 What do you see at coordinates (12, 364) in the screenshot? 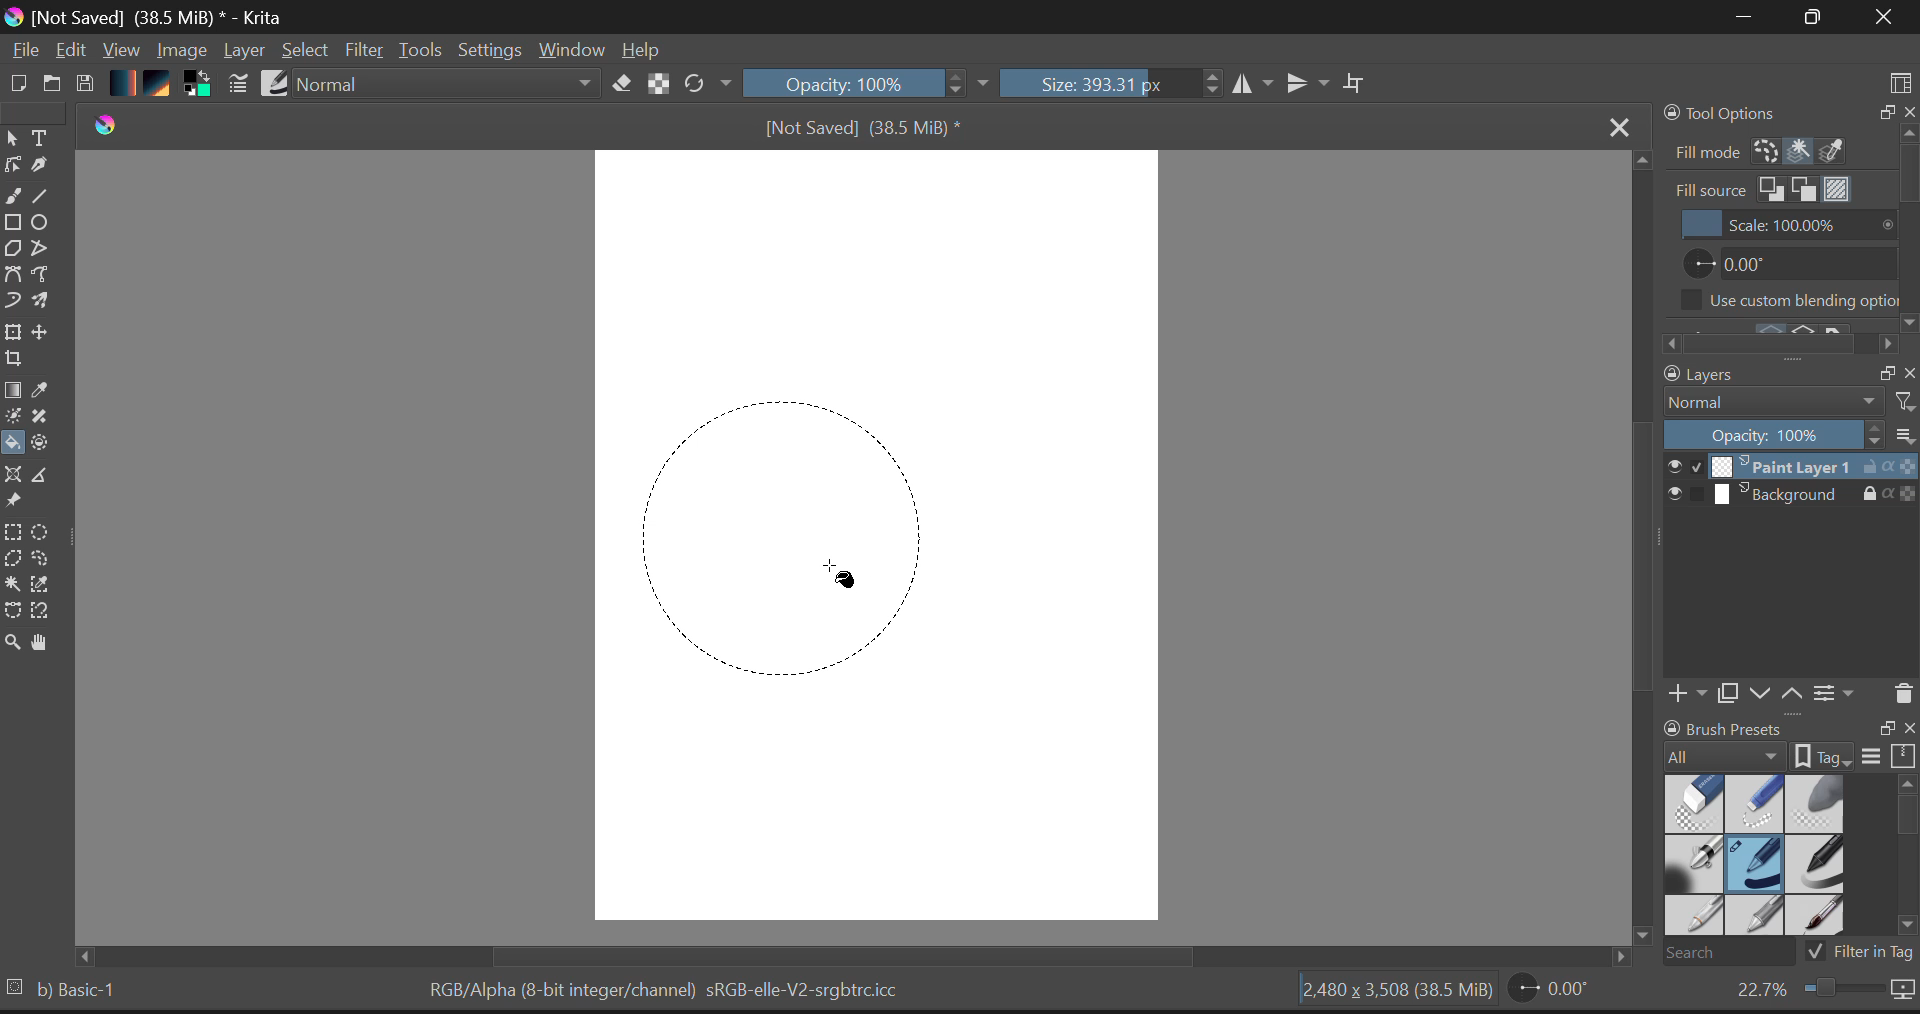
I see `Crop` at bounding box center [12, 364].